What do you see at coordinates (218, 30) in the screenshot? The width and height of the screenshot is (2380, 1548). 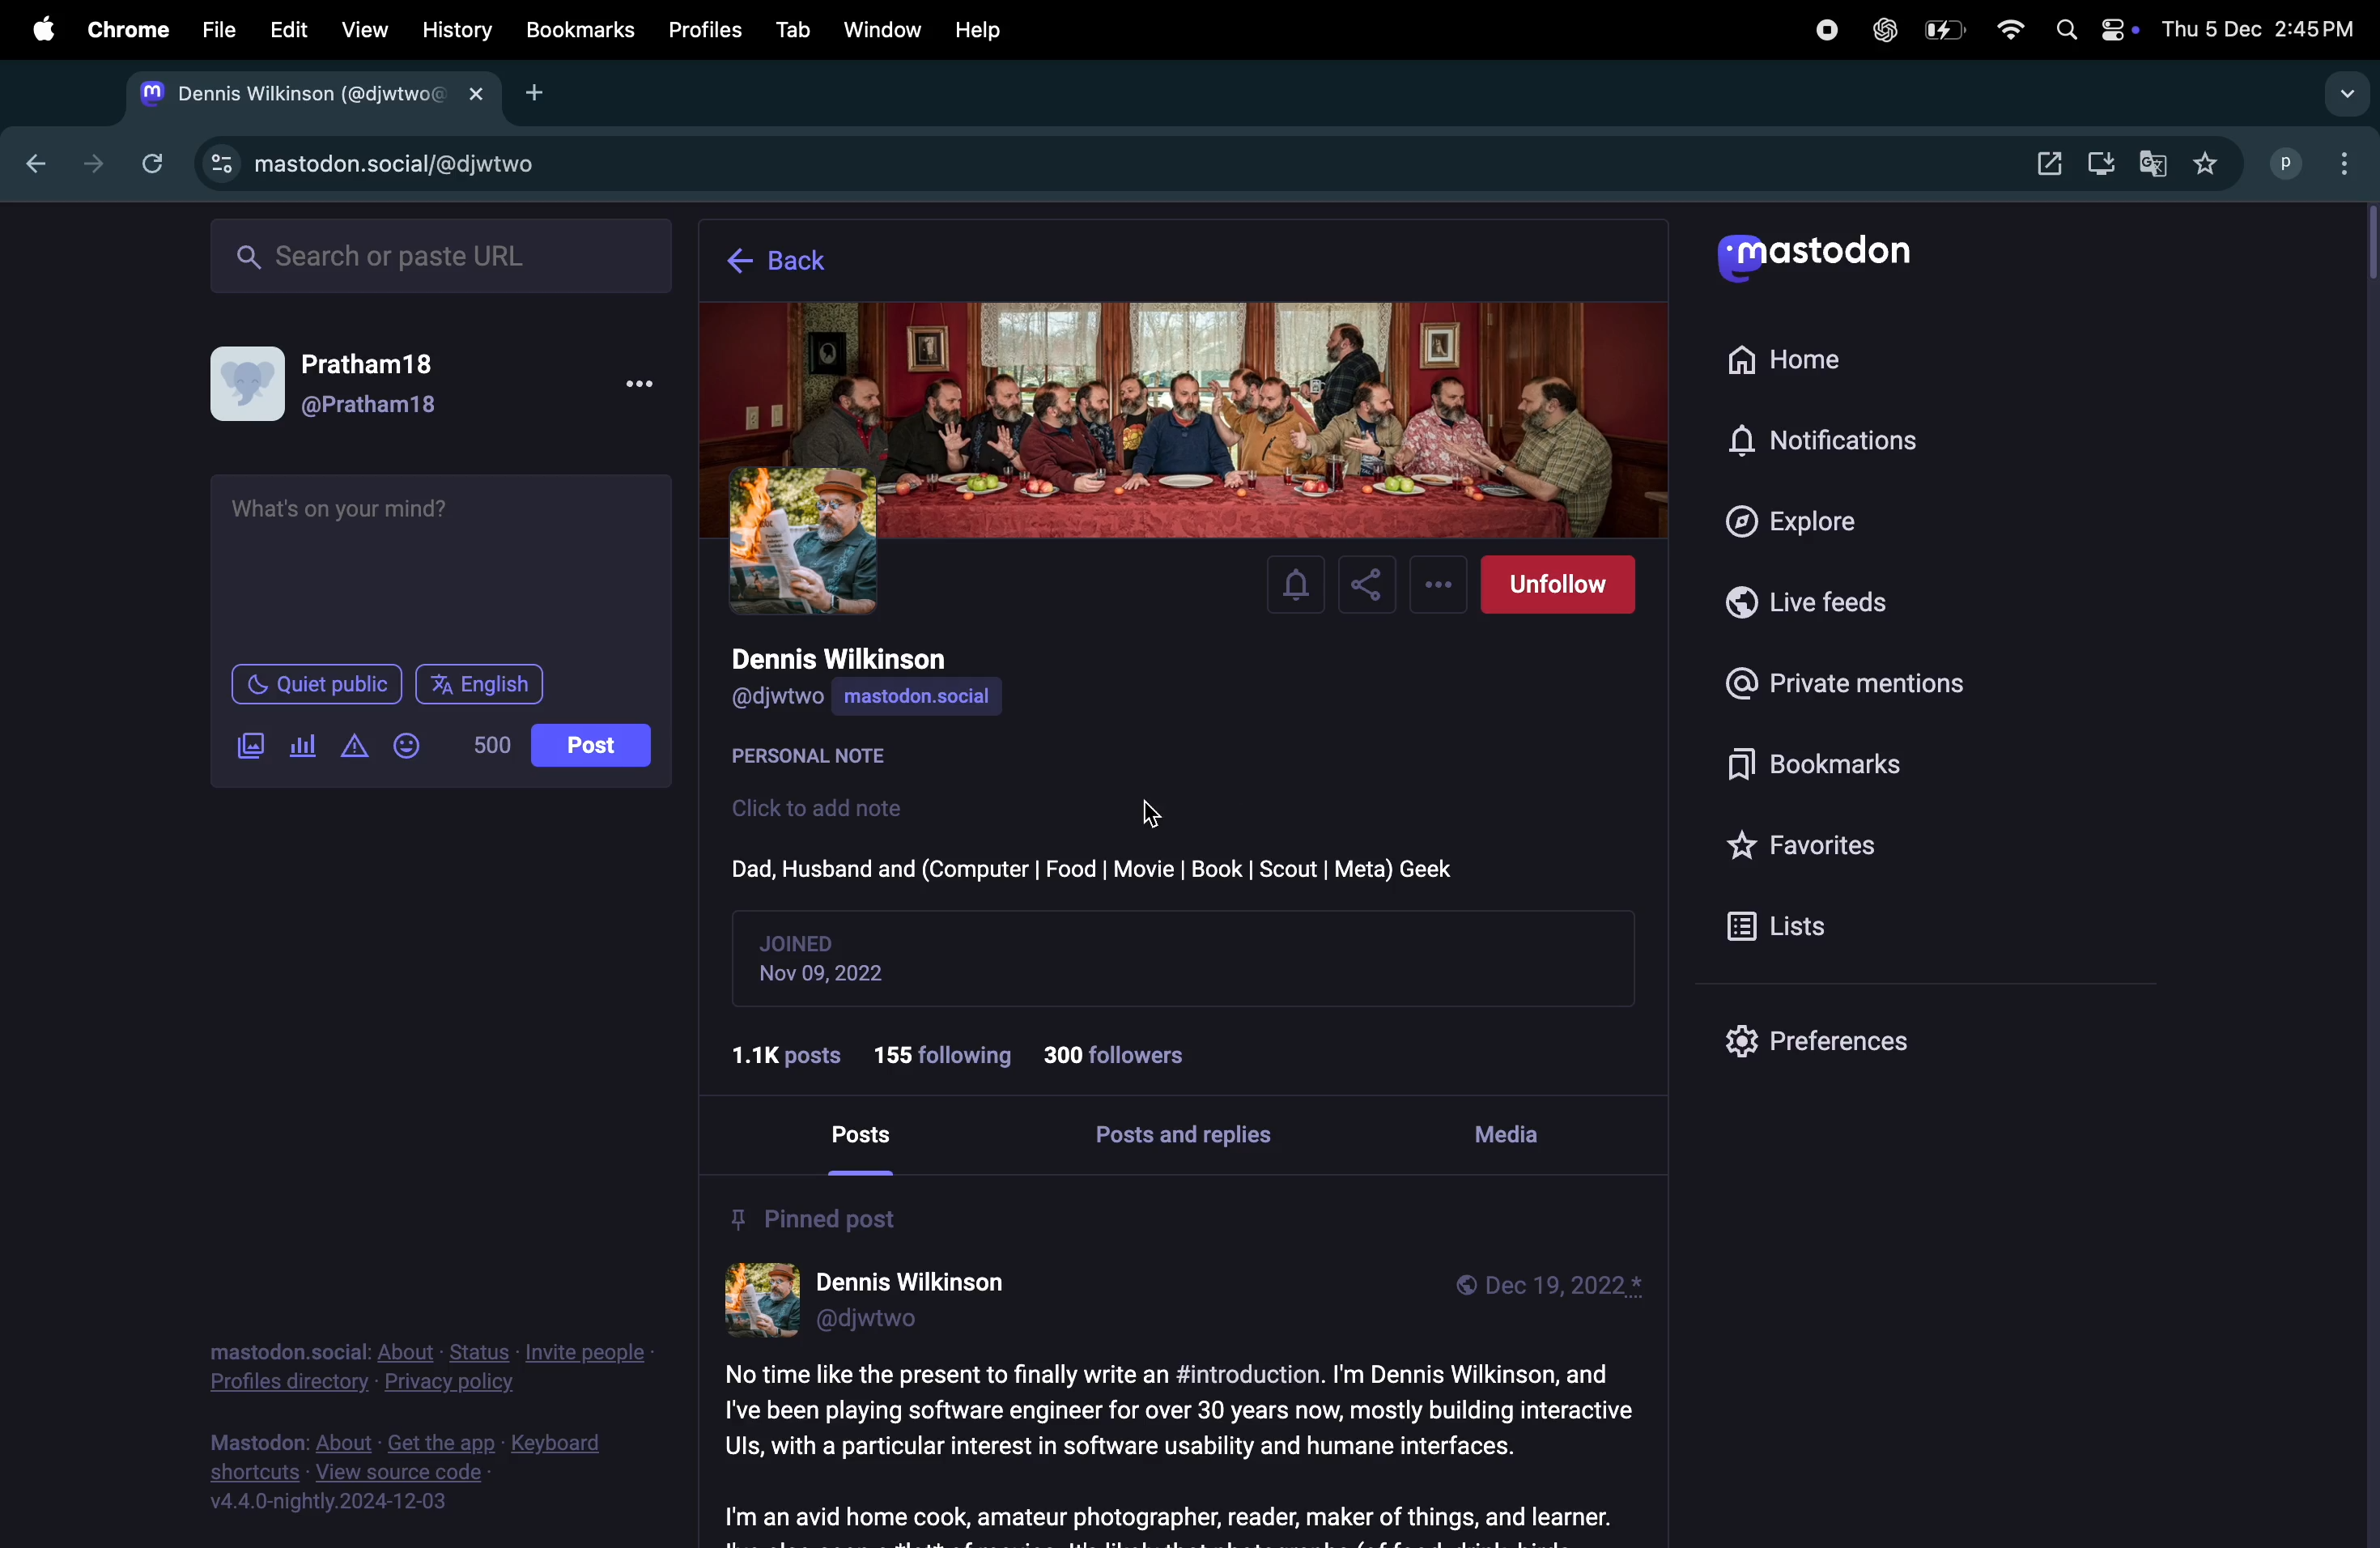 I see `file` at bounding box center [218, 30].